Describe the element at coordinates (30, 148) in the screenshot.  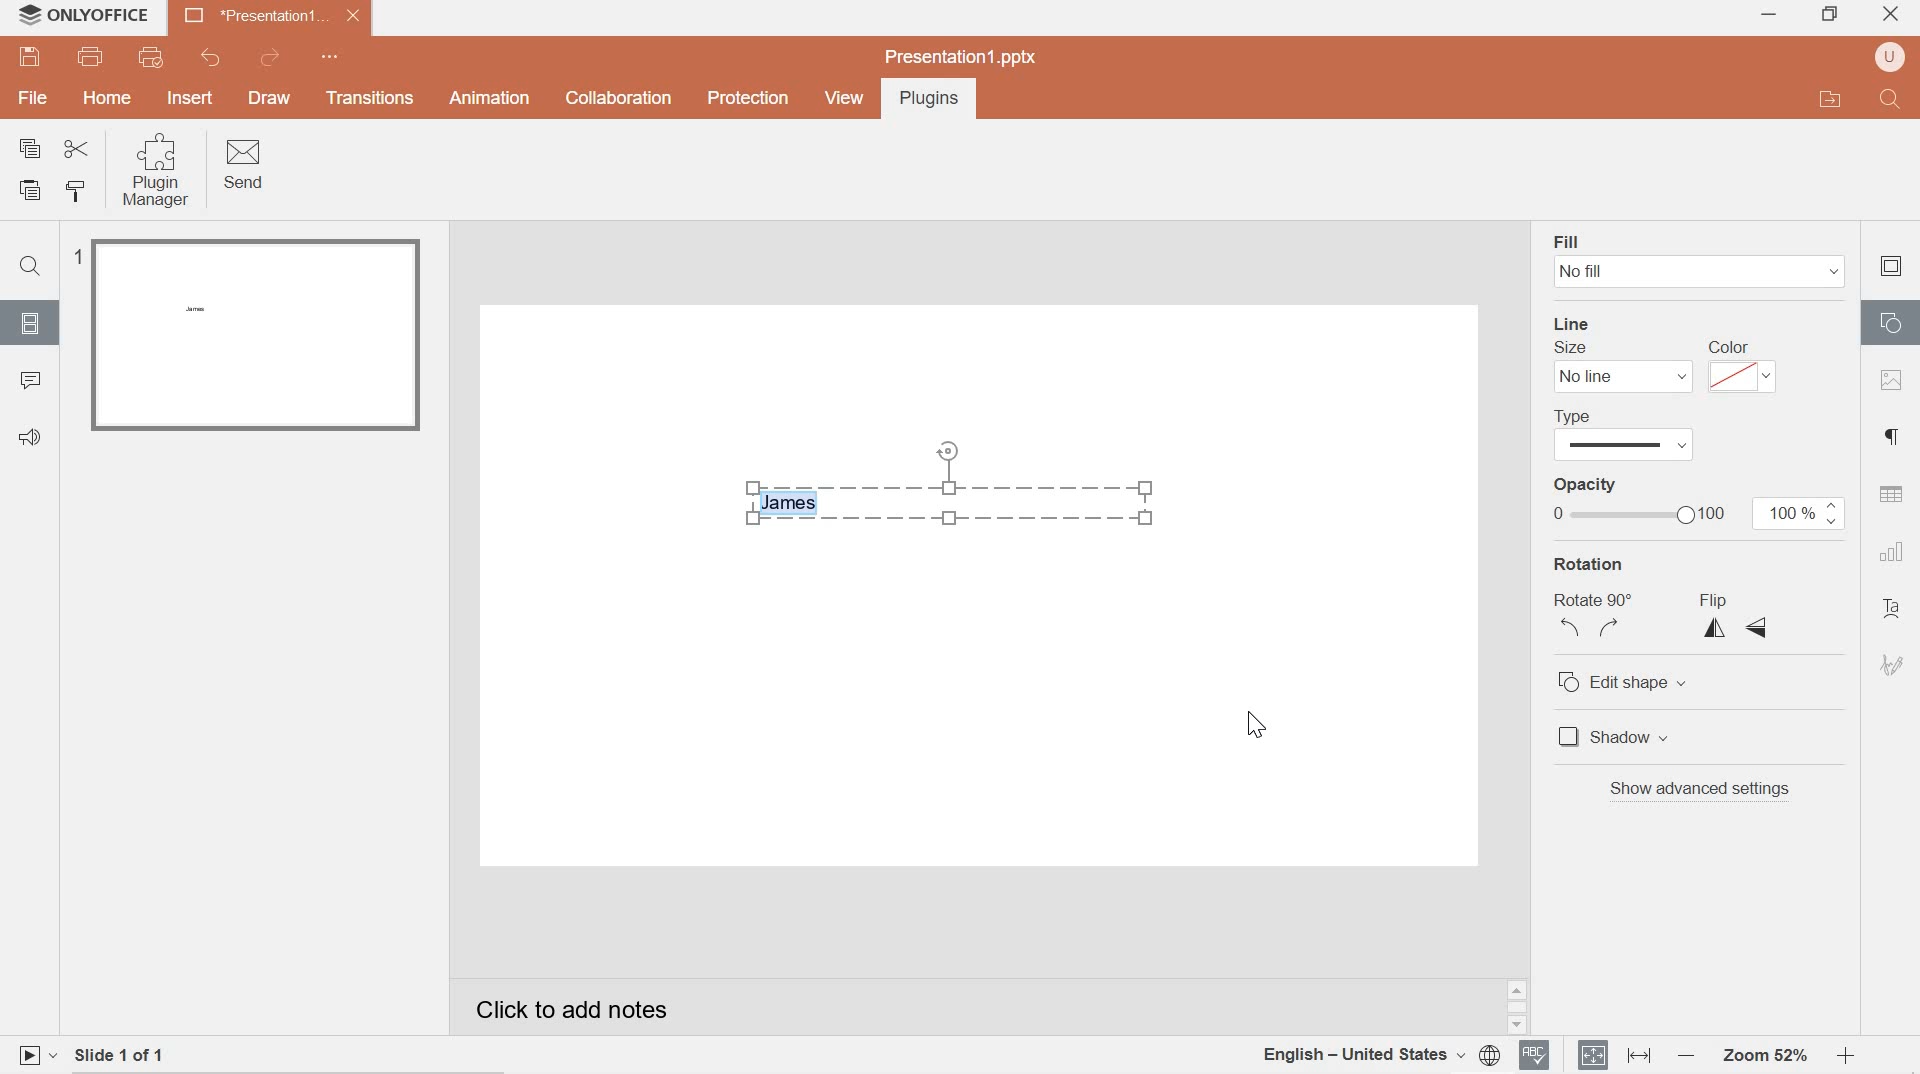
I see `copy` at that location.